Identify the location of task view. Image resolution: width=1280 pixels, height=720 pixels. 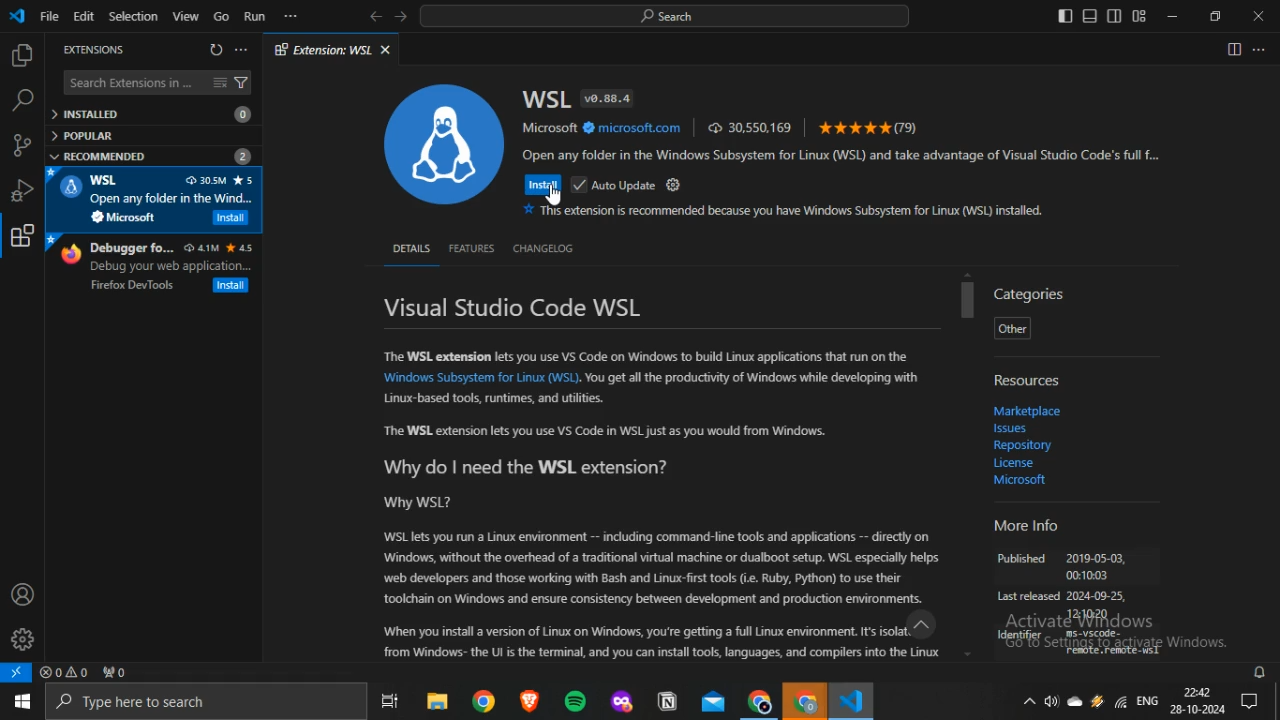
(391, 700).